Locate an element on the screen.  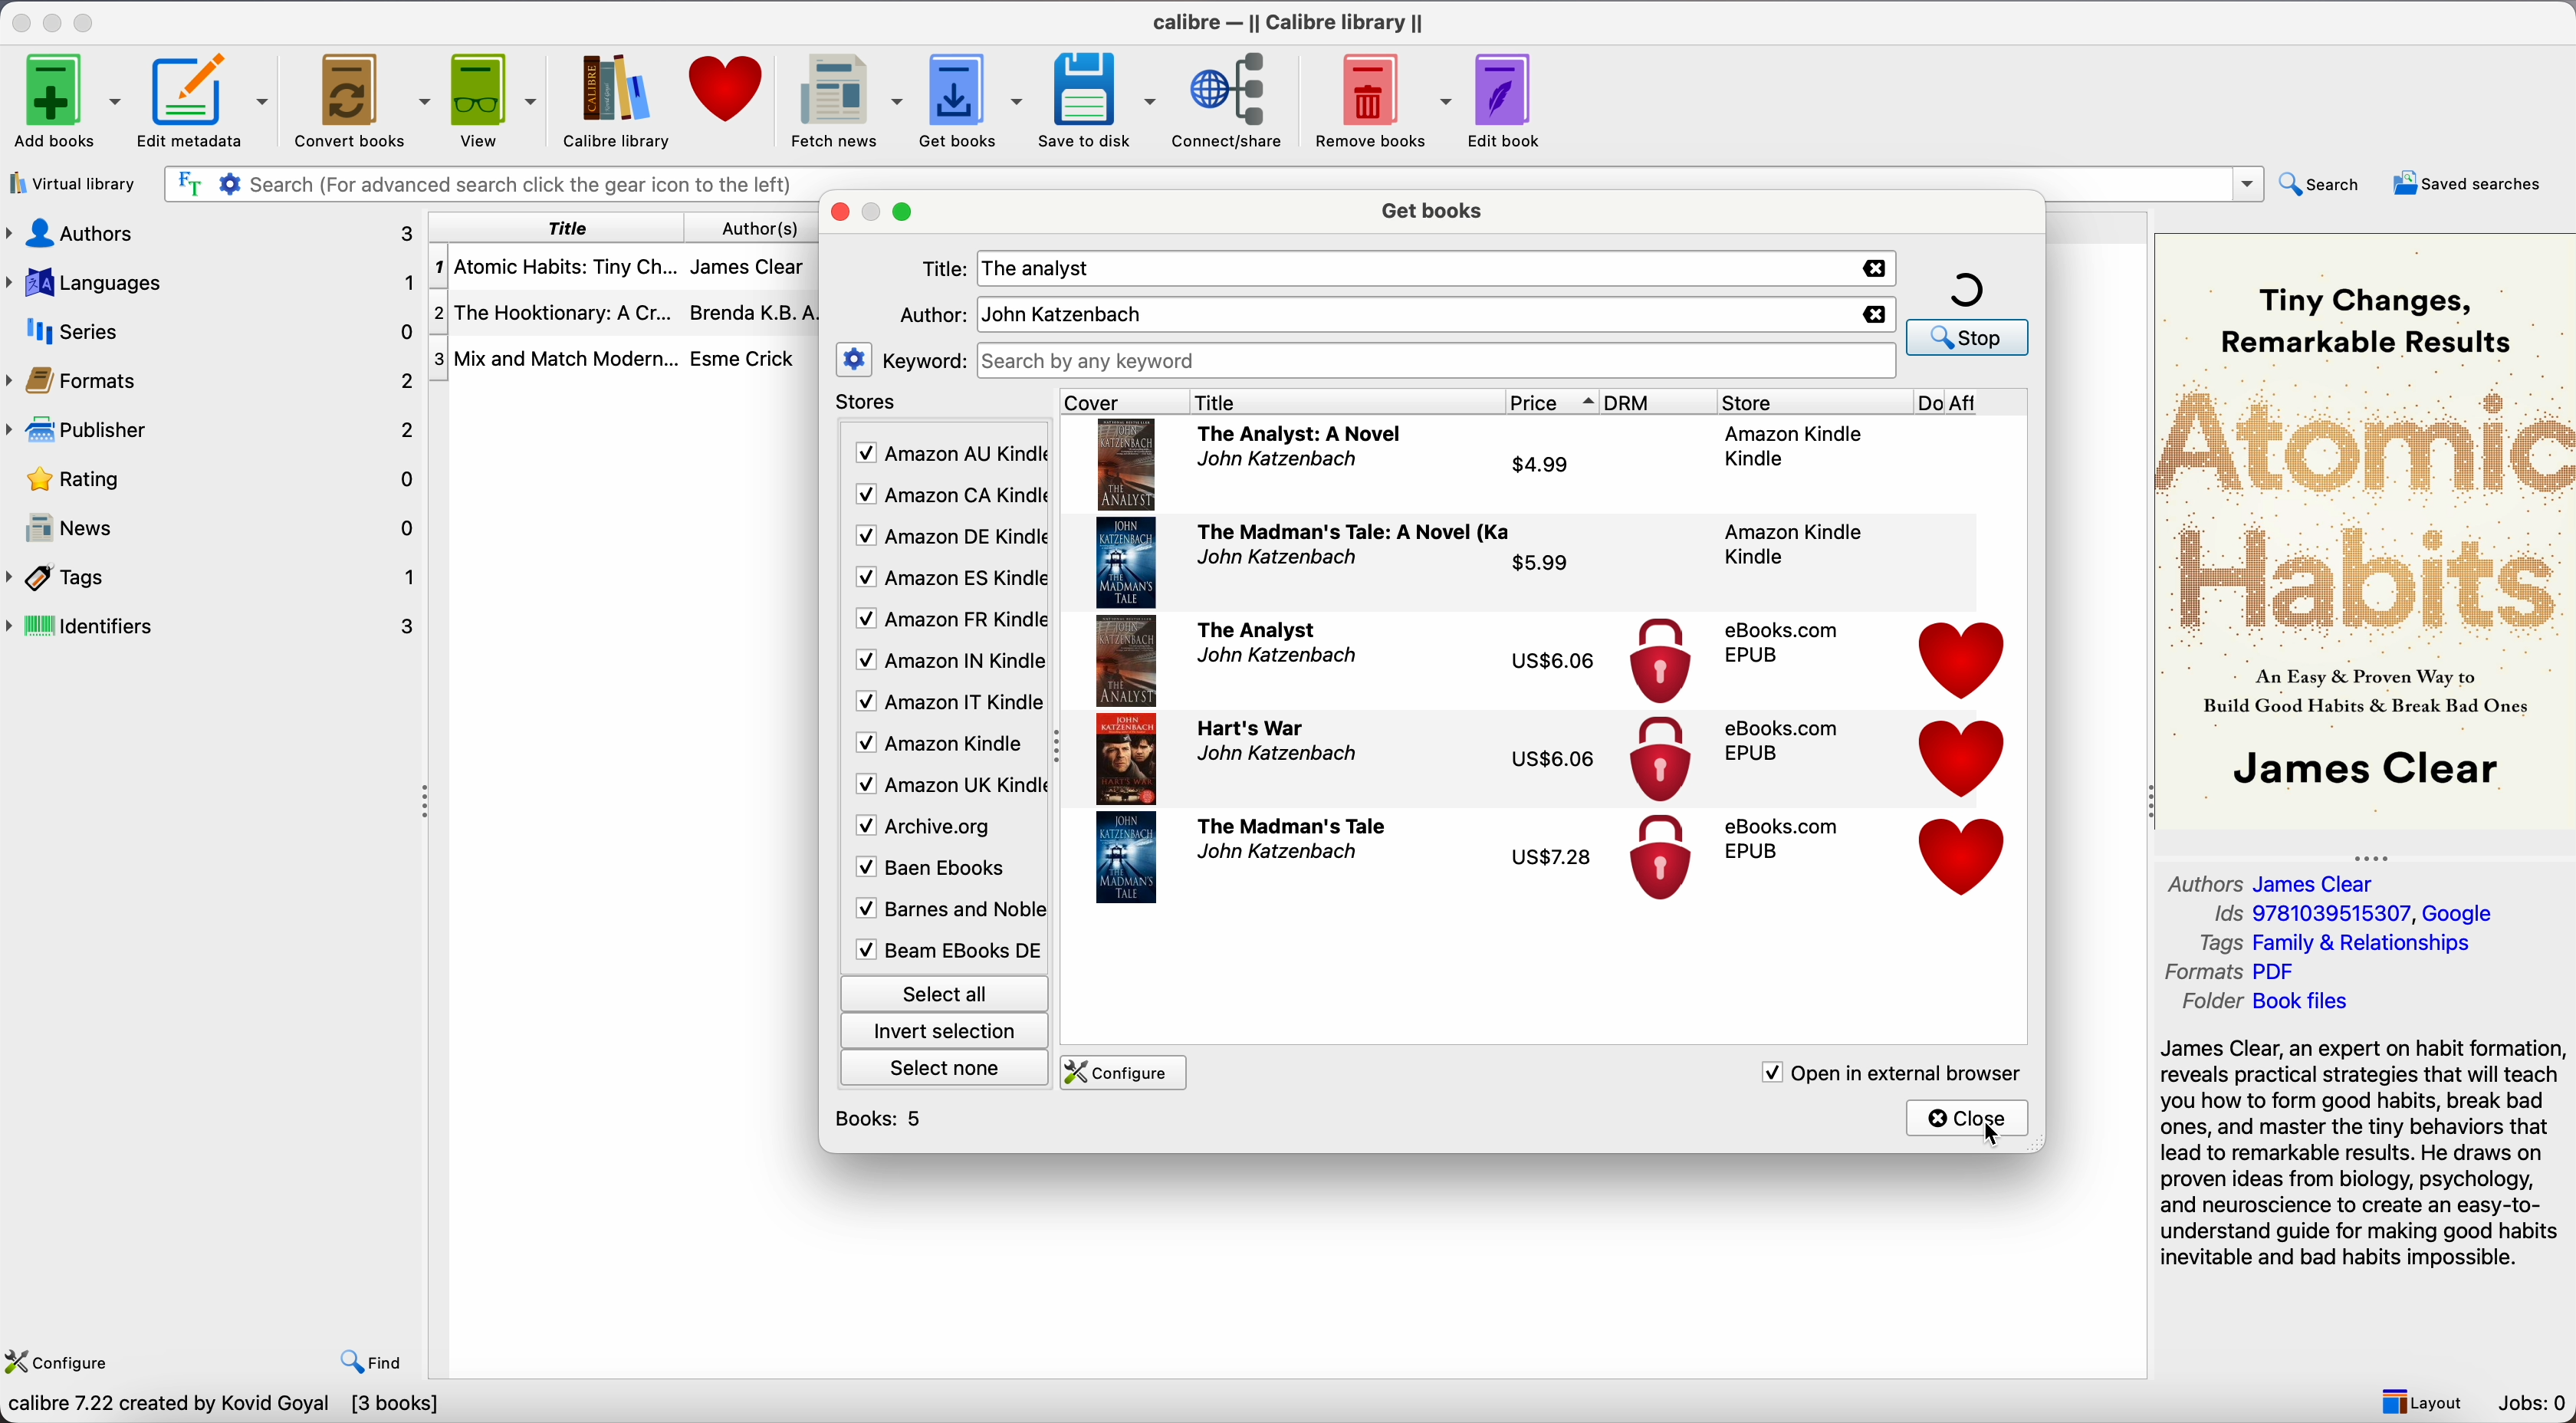
Book cover page is located at coordinates (1126, 563).